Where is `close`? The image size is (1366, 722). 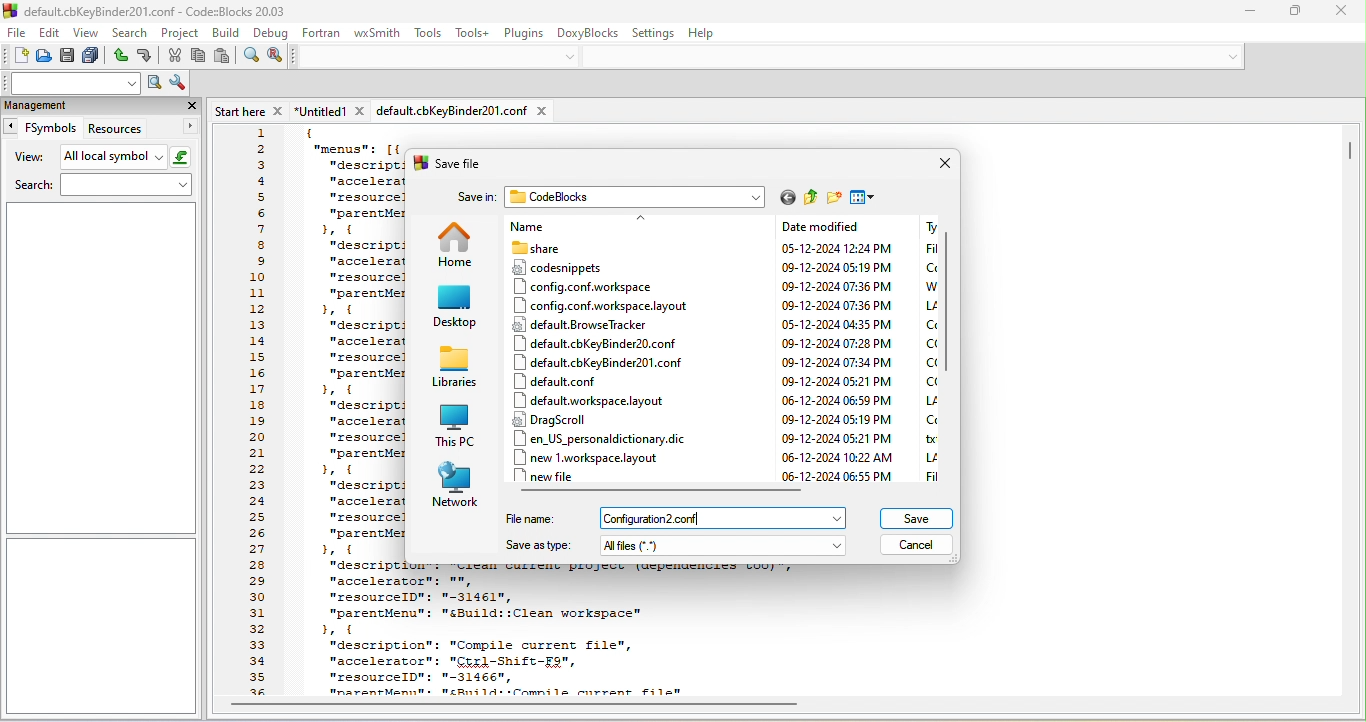 close is located at coordinates (942, 165).